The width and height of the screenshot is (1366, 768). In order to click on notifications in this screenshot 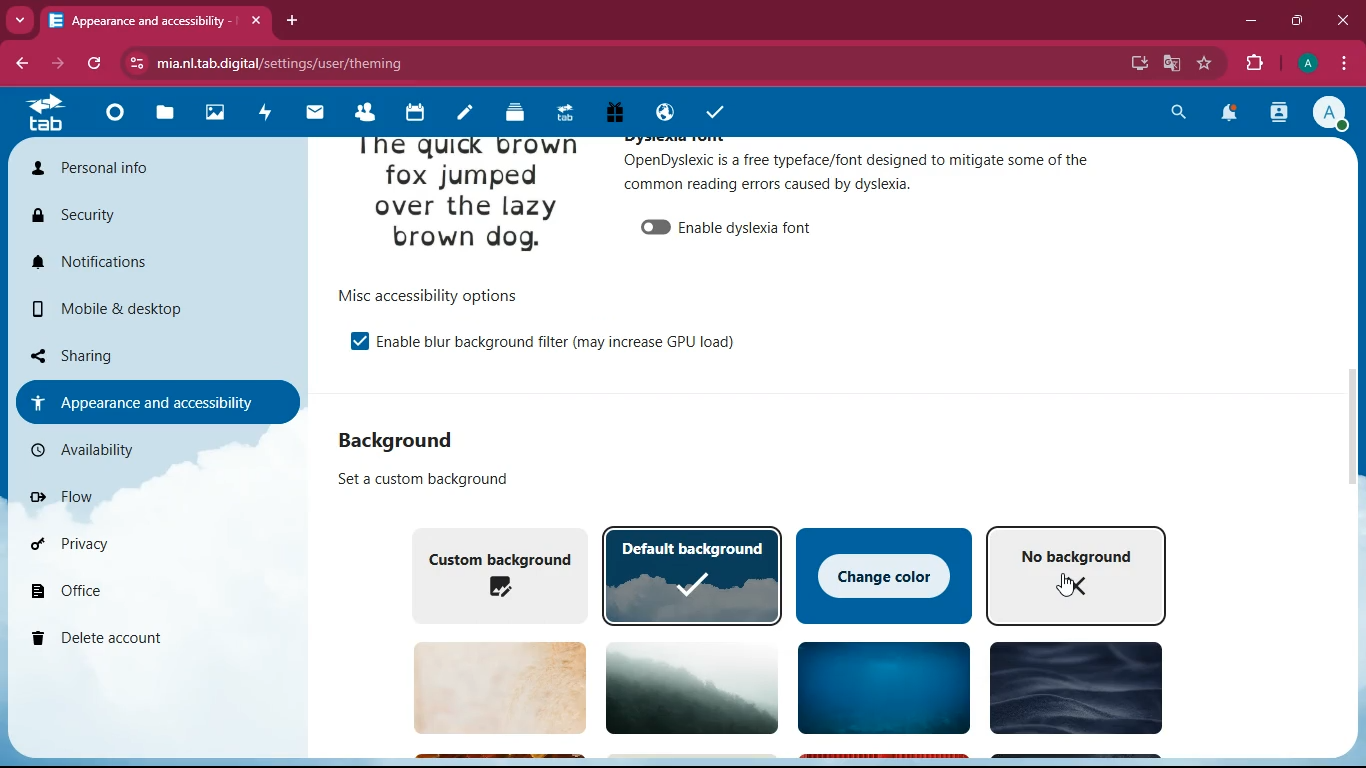, I will do `click(1230, 114)`.